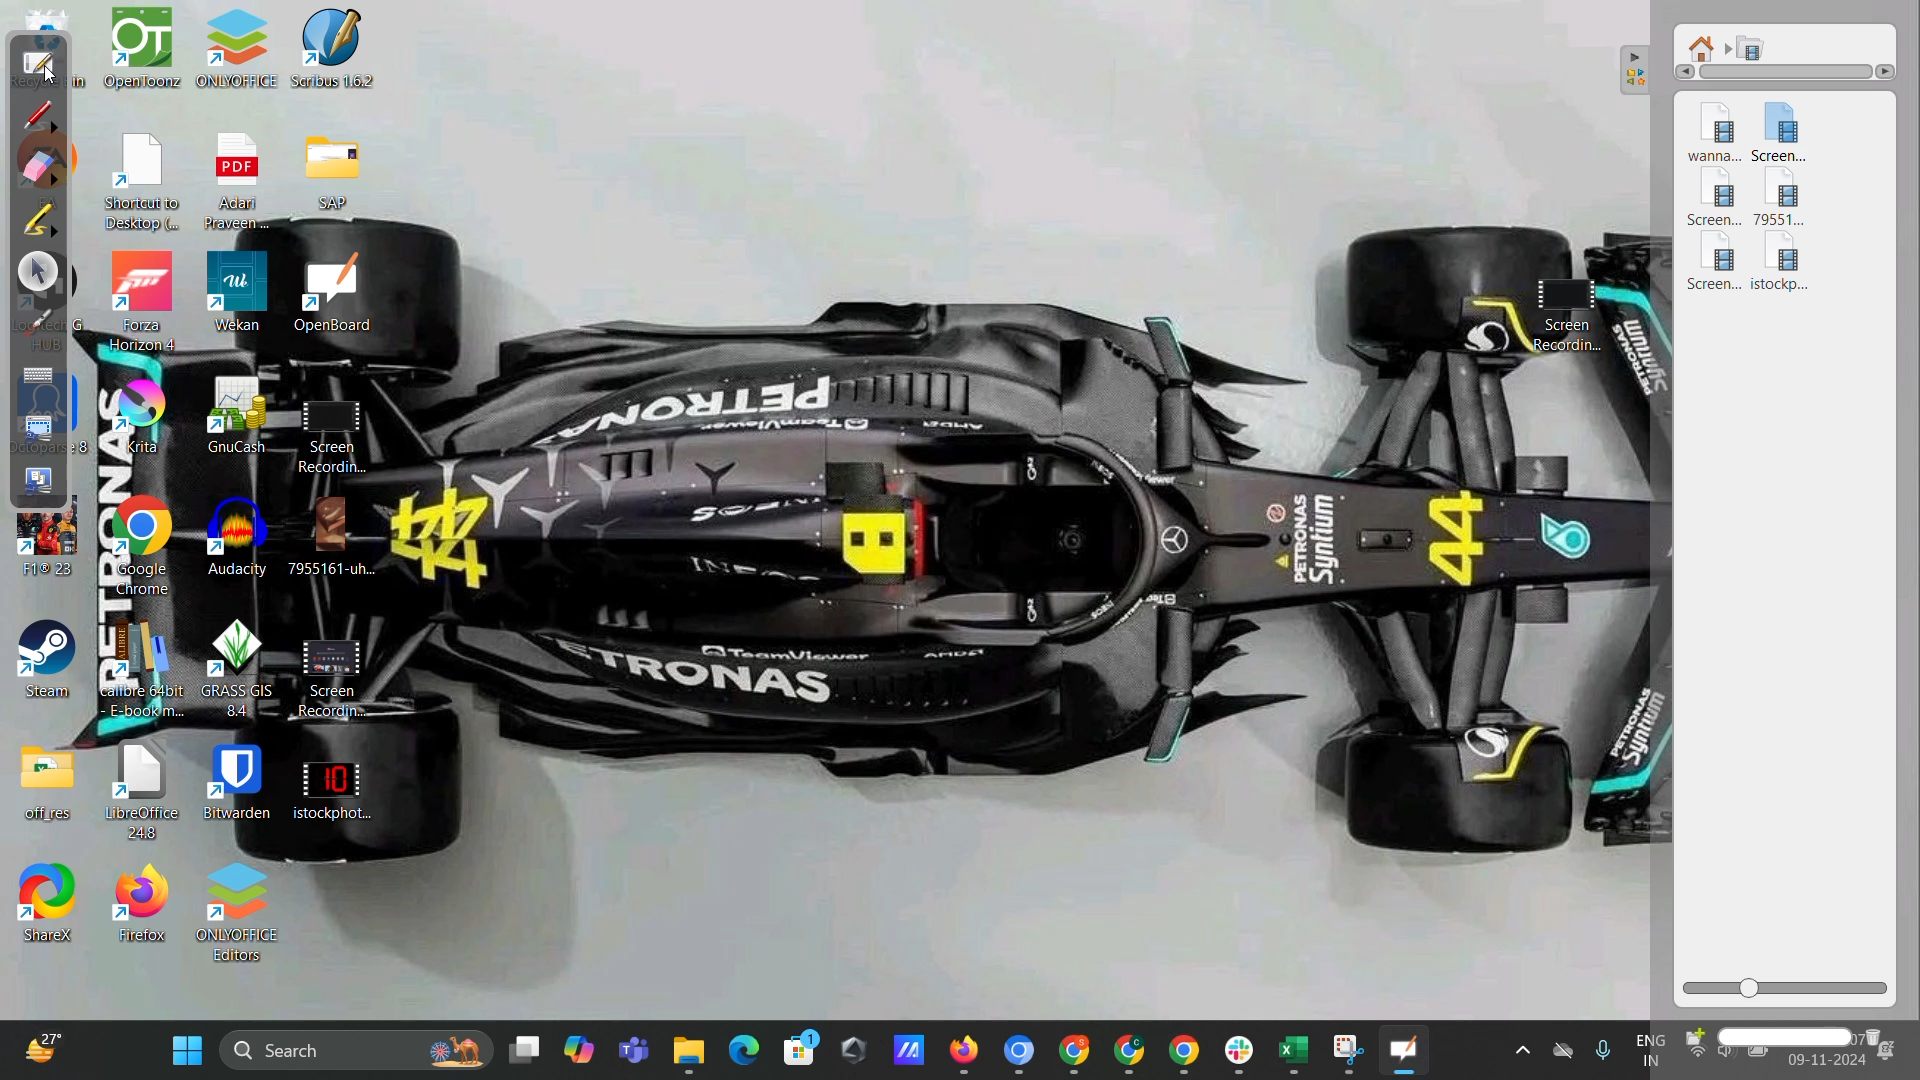 This screenshot has width=1920, height=1080. I want to click on Minimized file explorer, so click(683, 1052).